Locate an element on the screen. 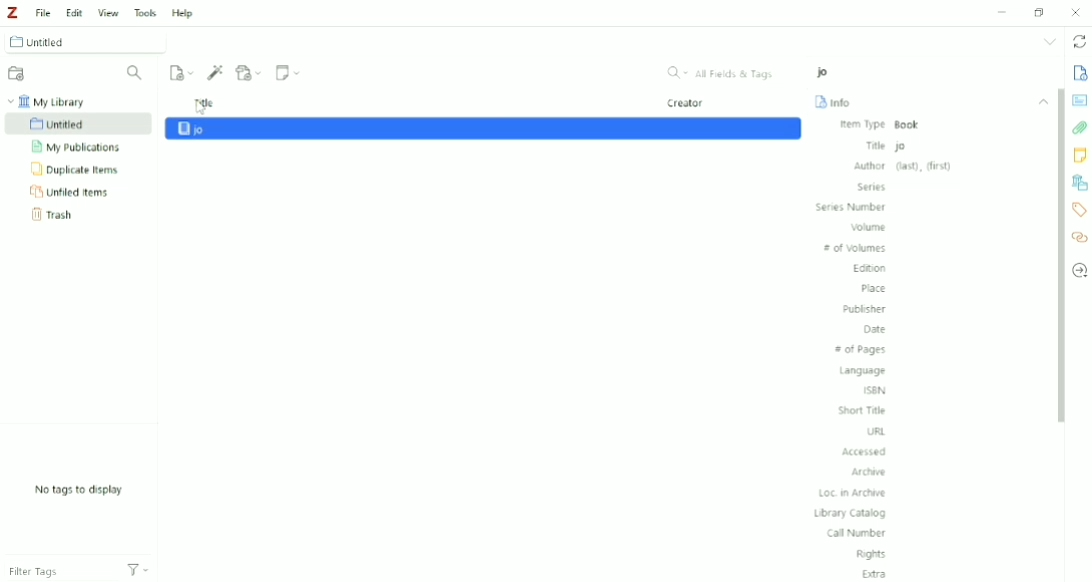 This screenshot has height=582, width=1092. Volume is located at coordinates (868, 227).